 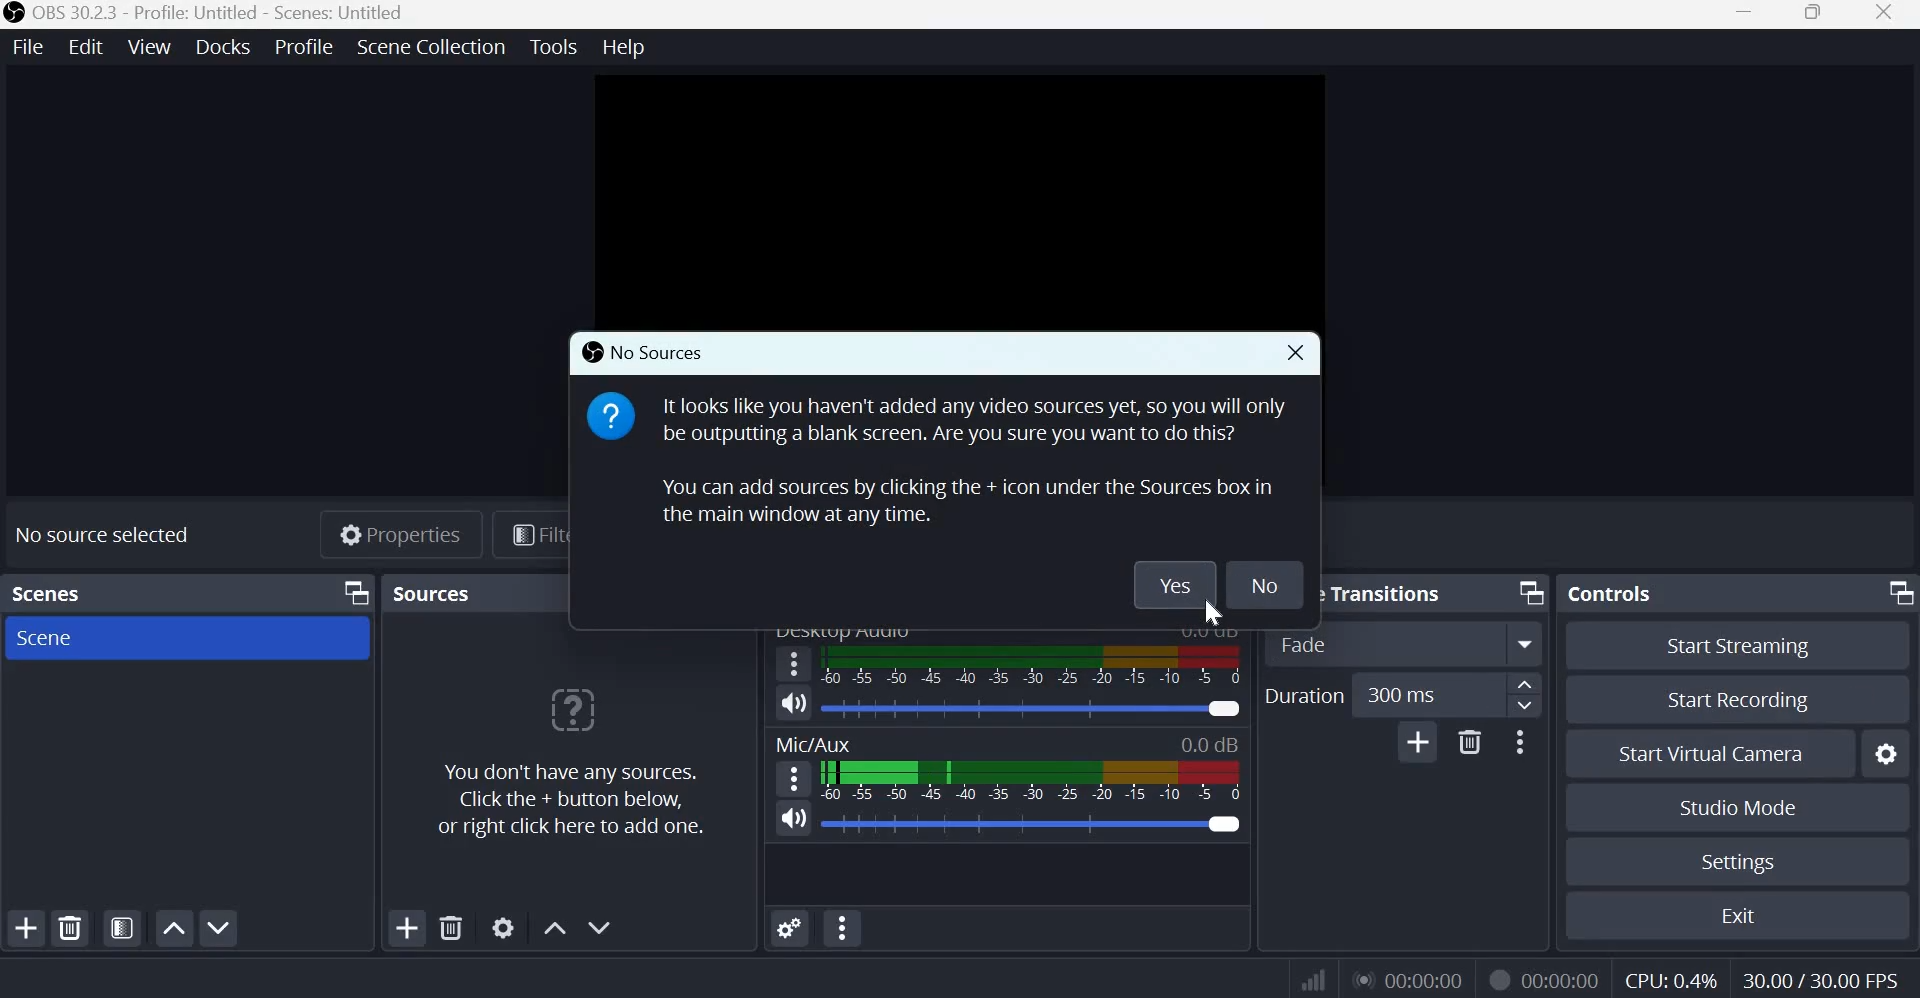 I want to click on Restore, so click(x=1812, y=15).